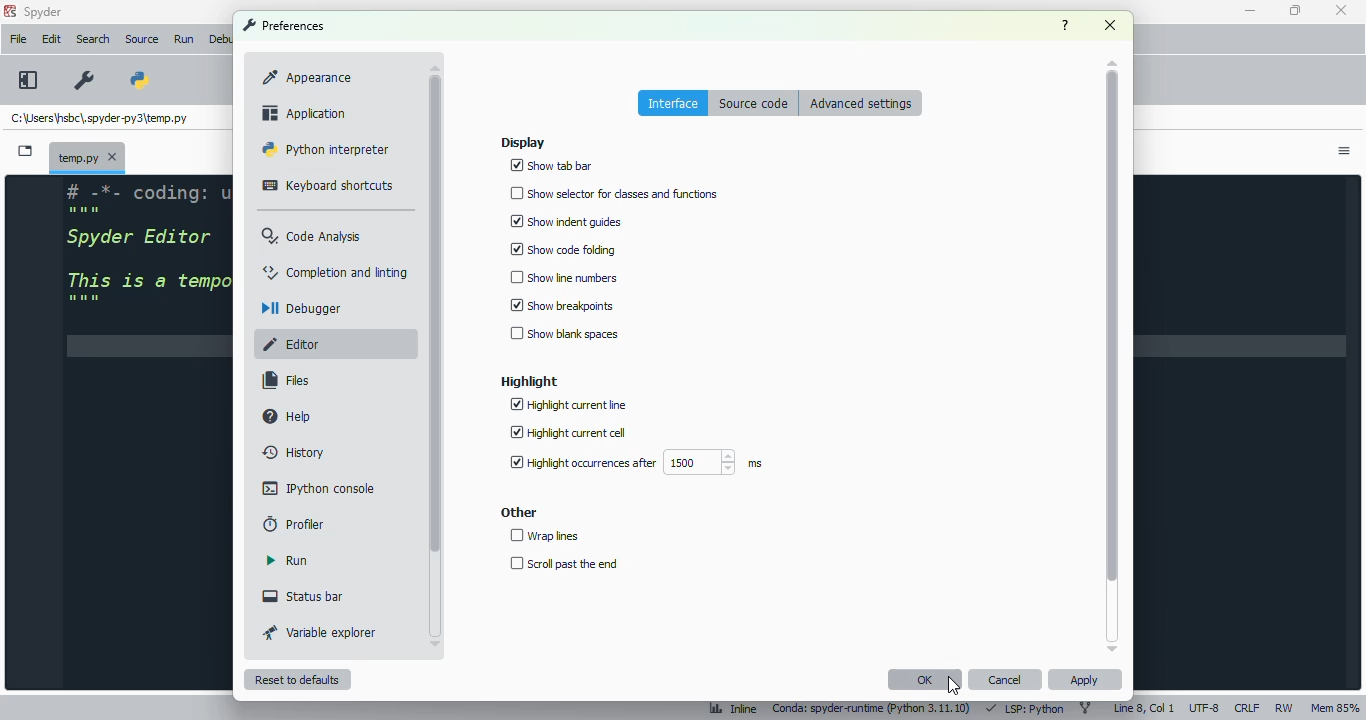 This screenshot has width=1366, height=720. Describe the element at coordinates (289, 380) in the screenshot. I see `files` at that location.